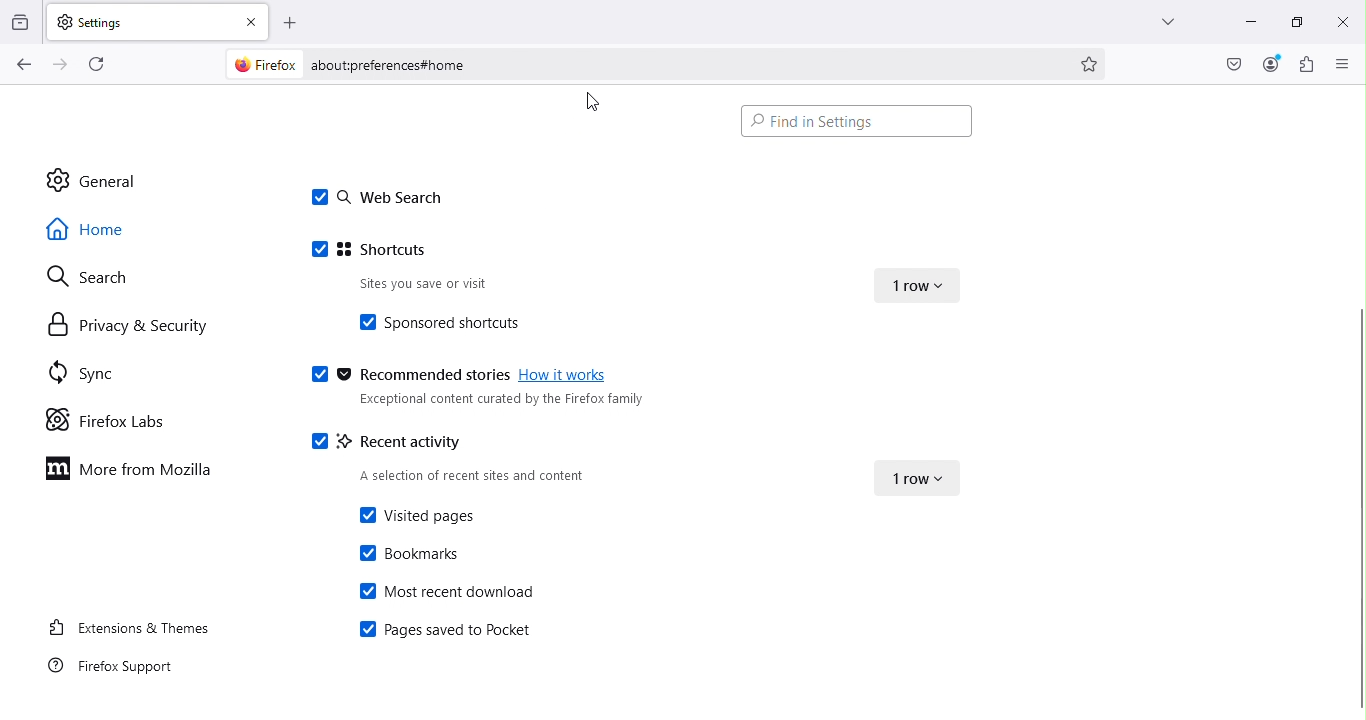  Describe the element at coordinates (453, 285) in the screenshot. I see `Sites you save or visit` at that location.